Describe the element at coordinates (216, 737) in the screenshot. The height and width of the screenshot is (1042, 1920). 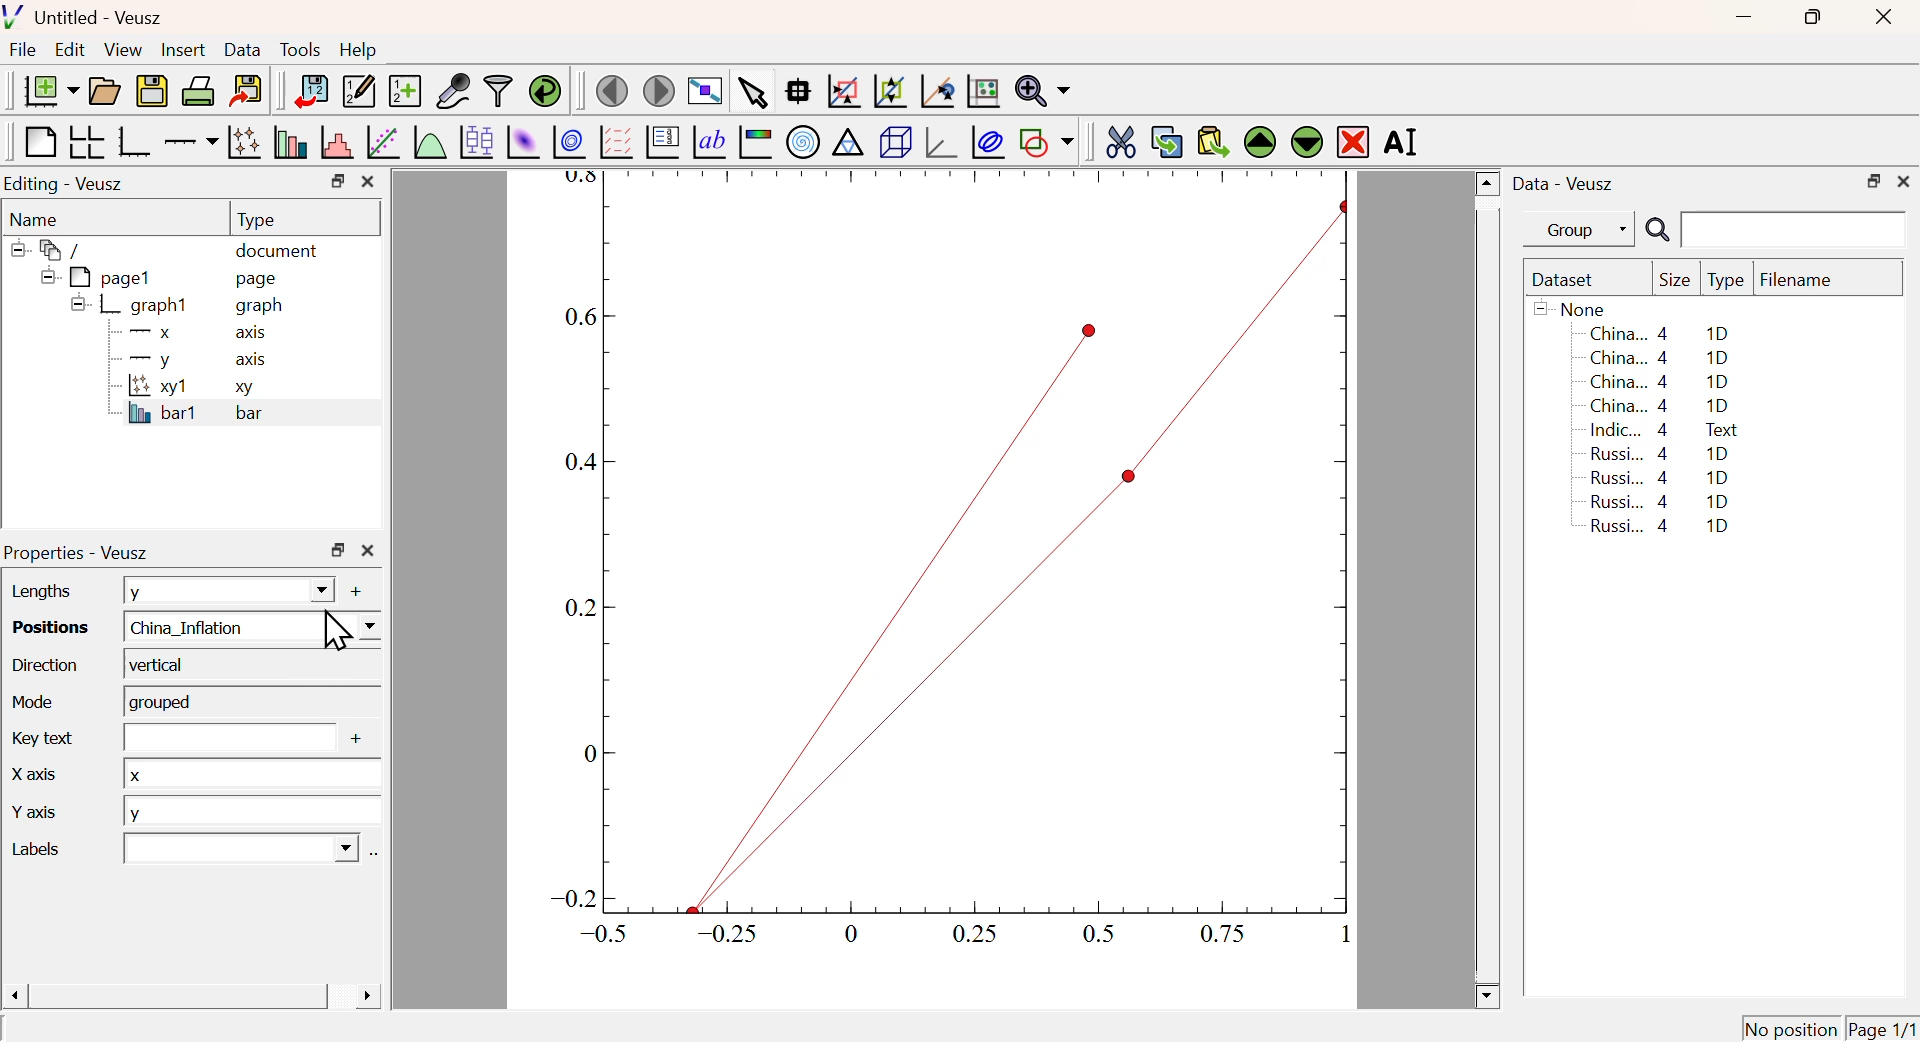
I see `Input` at that location.